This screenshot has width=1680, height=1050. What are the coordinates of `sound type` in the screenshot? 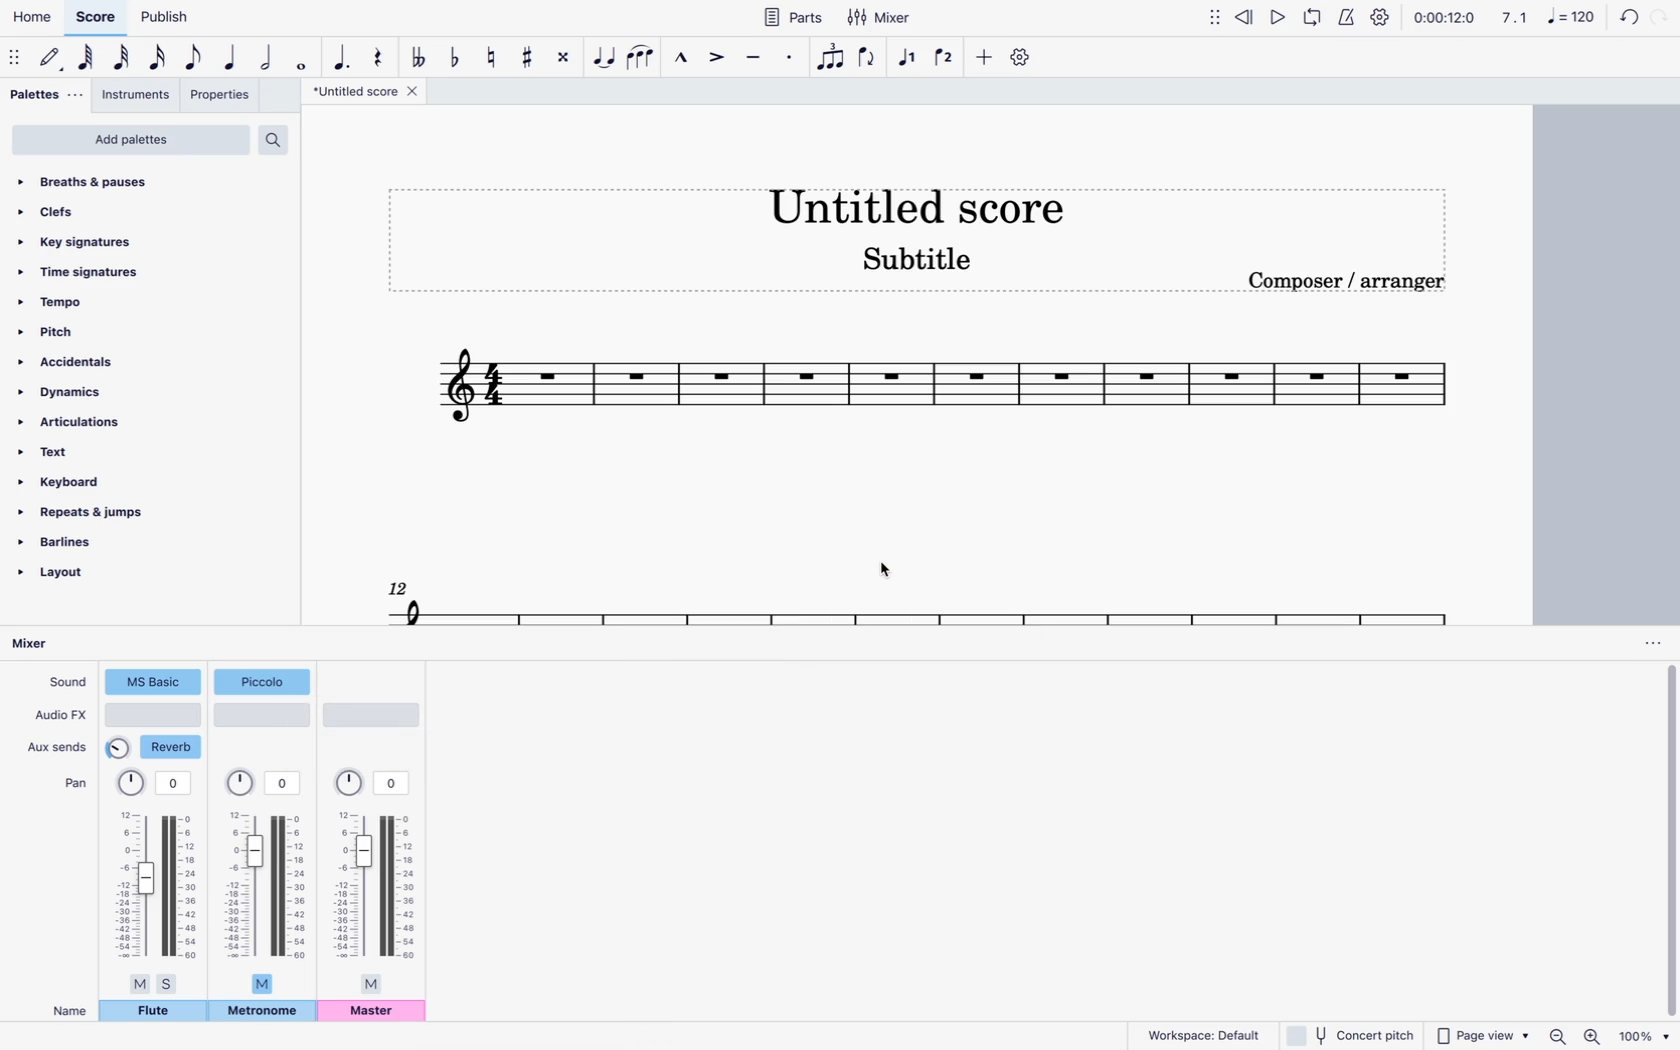 It's located at (153, 683).